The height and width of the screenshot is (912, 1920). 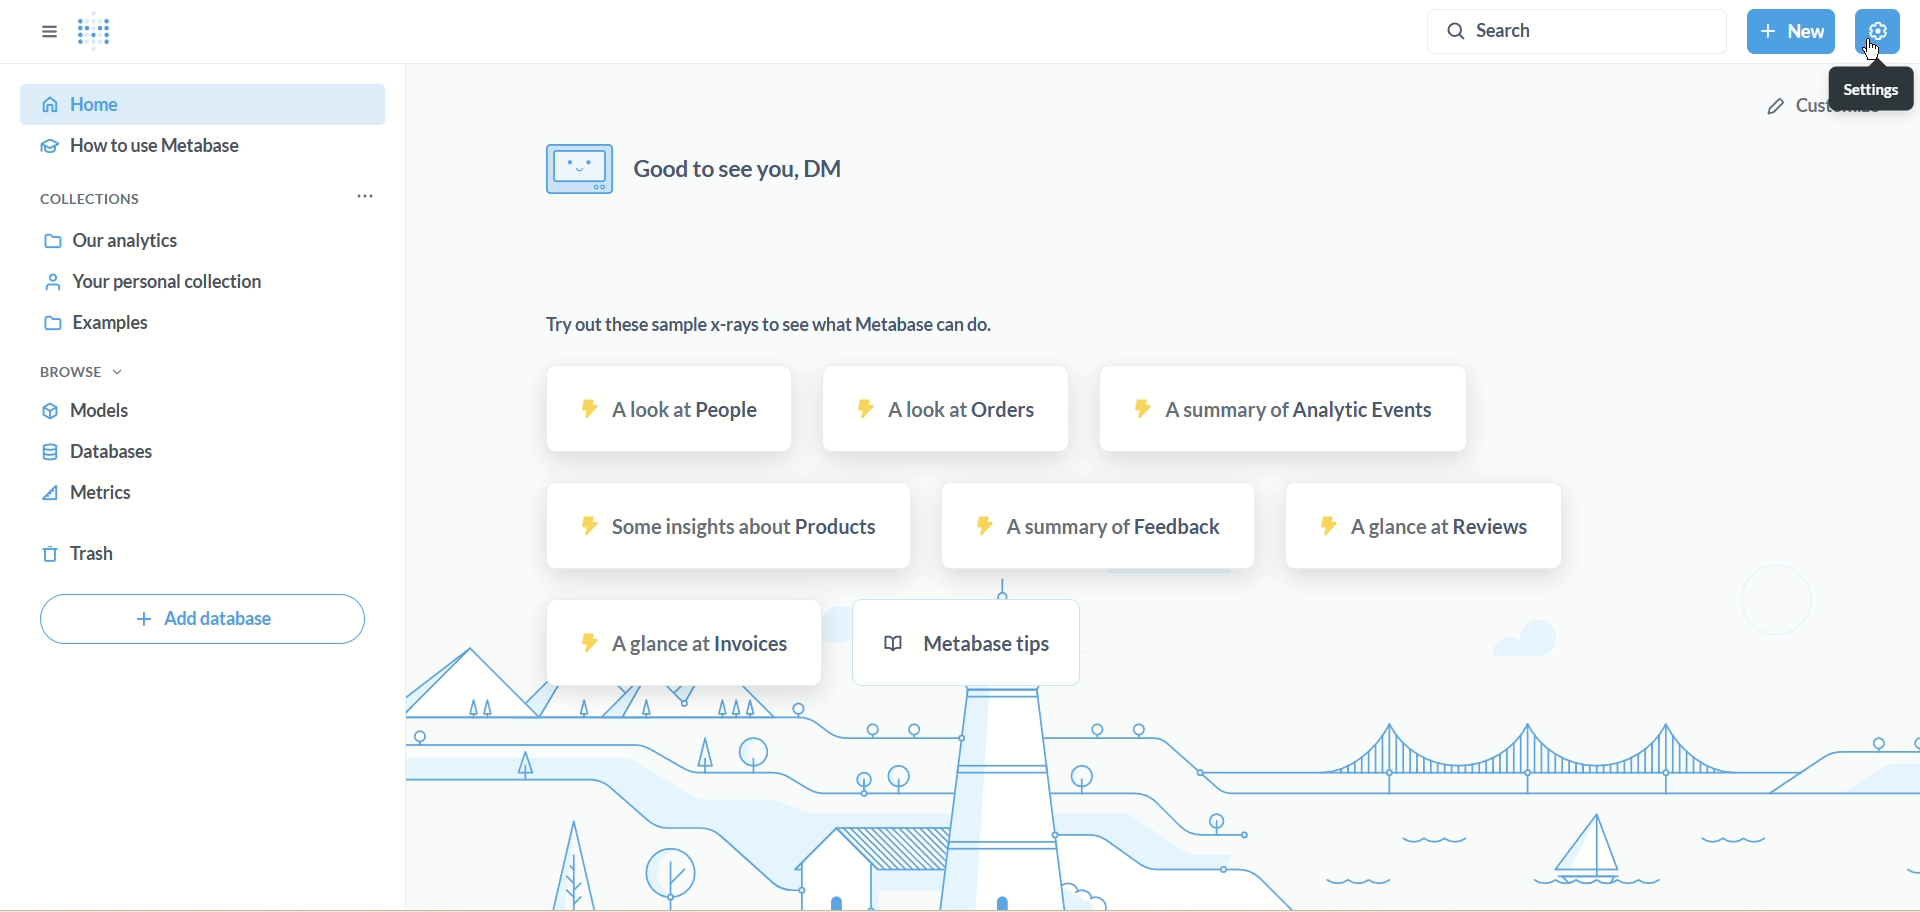 What do you see at coordinates (742, 167) in the screenshot?
I see `Good ro see you, DM` at bounding box center [742, 167].